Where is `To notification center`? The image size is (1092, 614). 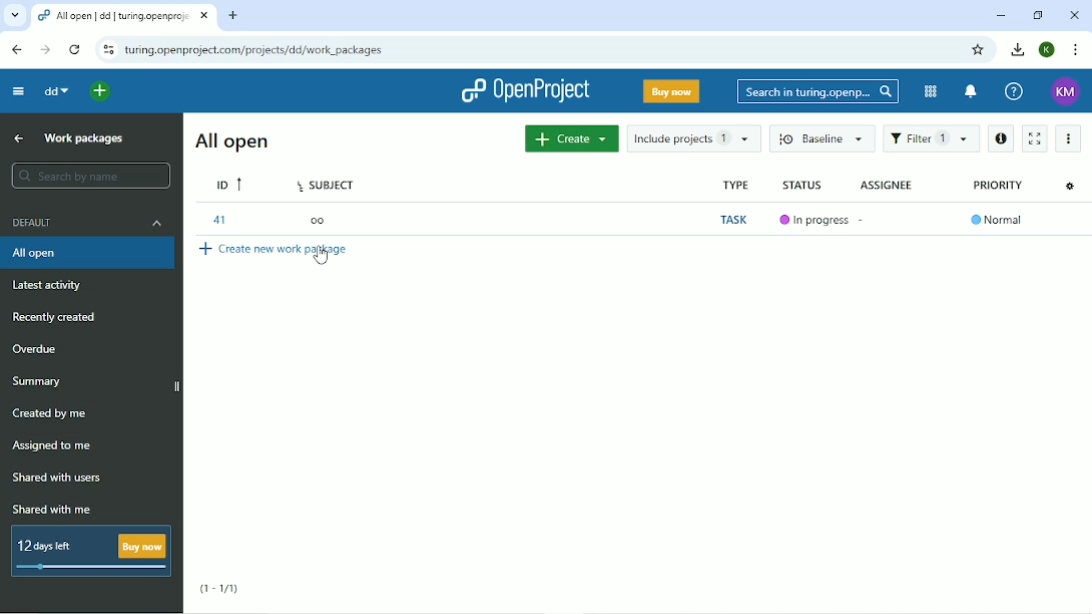 To notification center is located at coordinates (971, 92).